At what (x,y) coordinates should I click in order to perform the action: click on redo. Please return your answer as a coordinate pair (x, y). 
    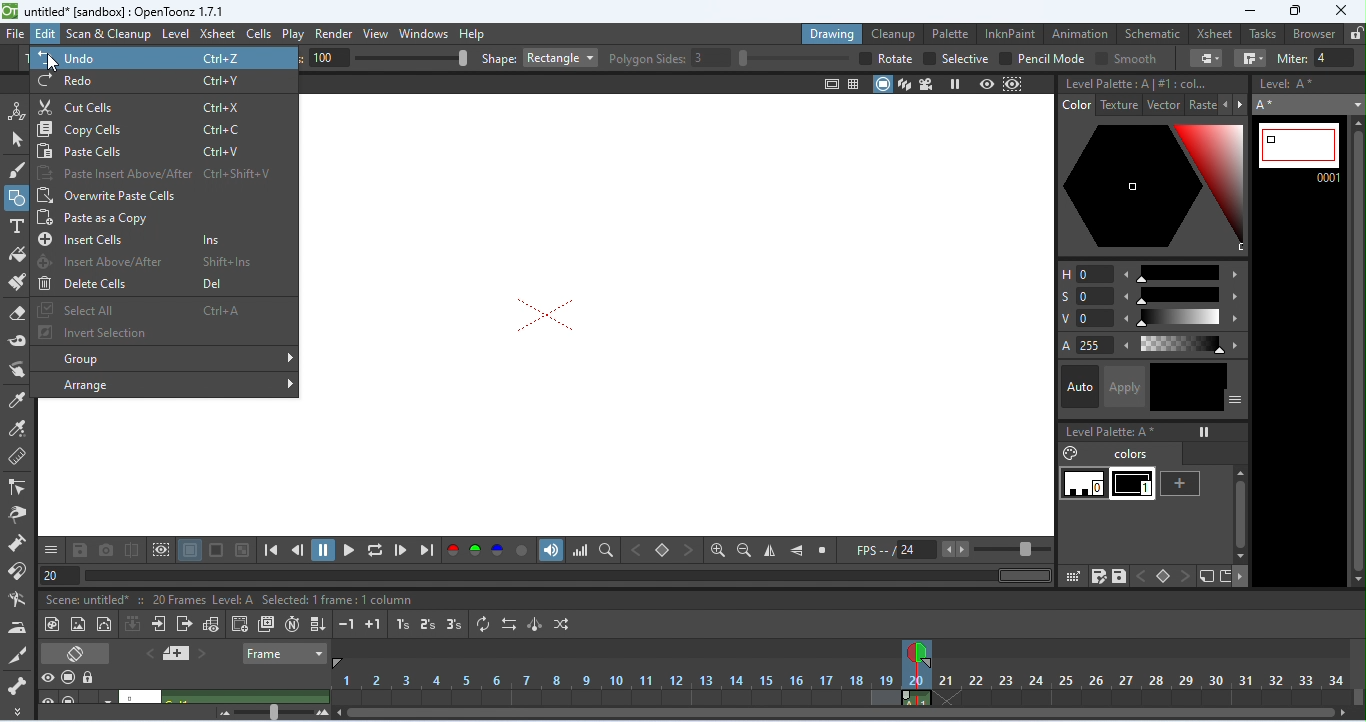
    Looking at the image, I should click on (163, 82).